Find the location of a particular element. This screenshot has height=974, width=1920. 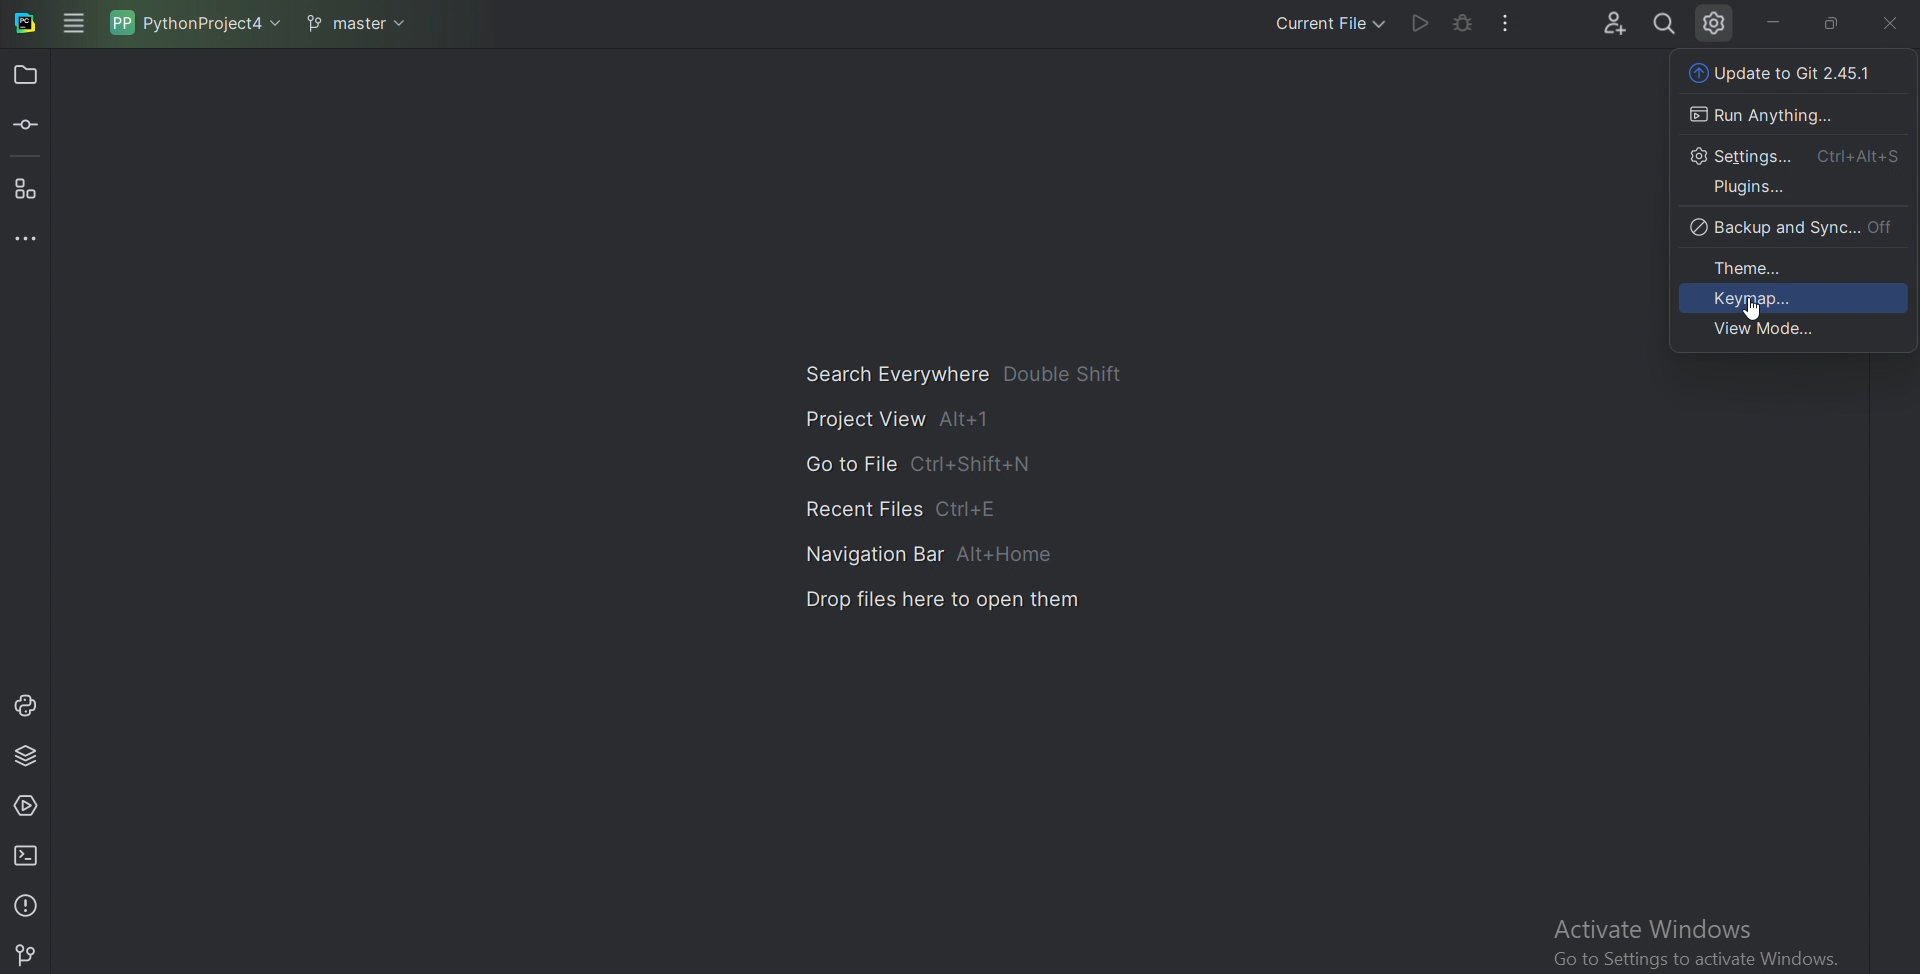

Current file is located at coordinates (1310, 23).